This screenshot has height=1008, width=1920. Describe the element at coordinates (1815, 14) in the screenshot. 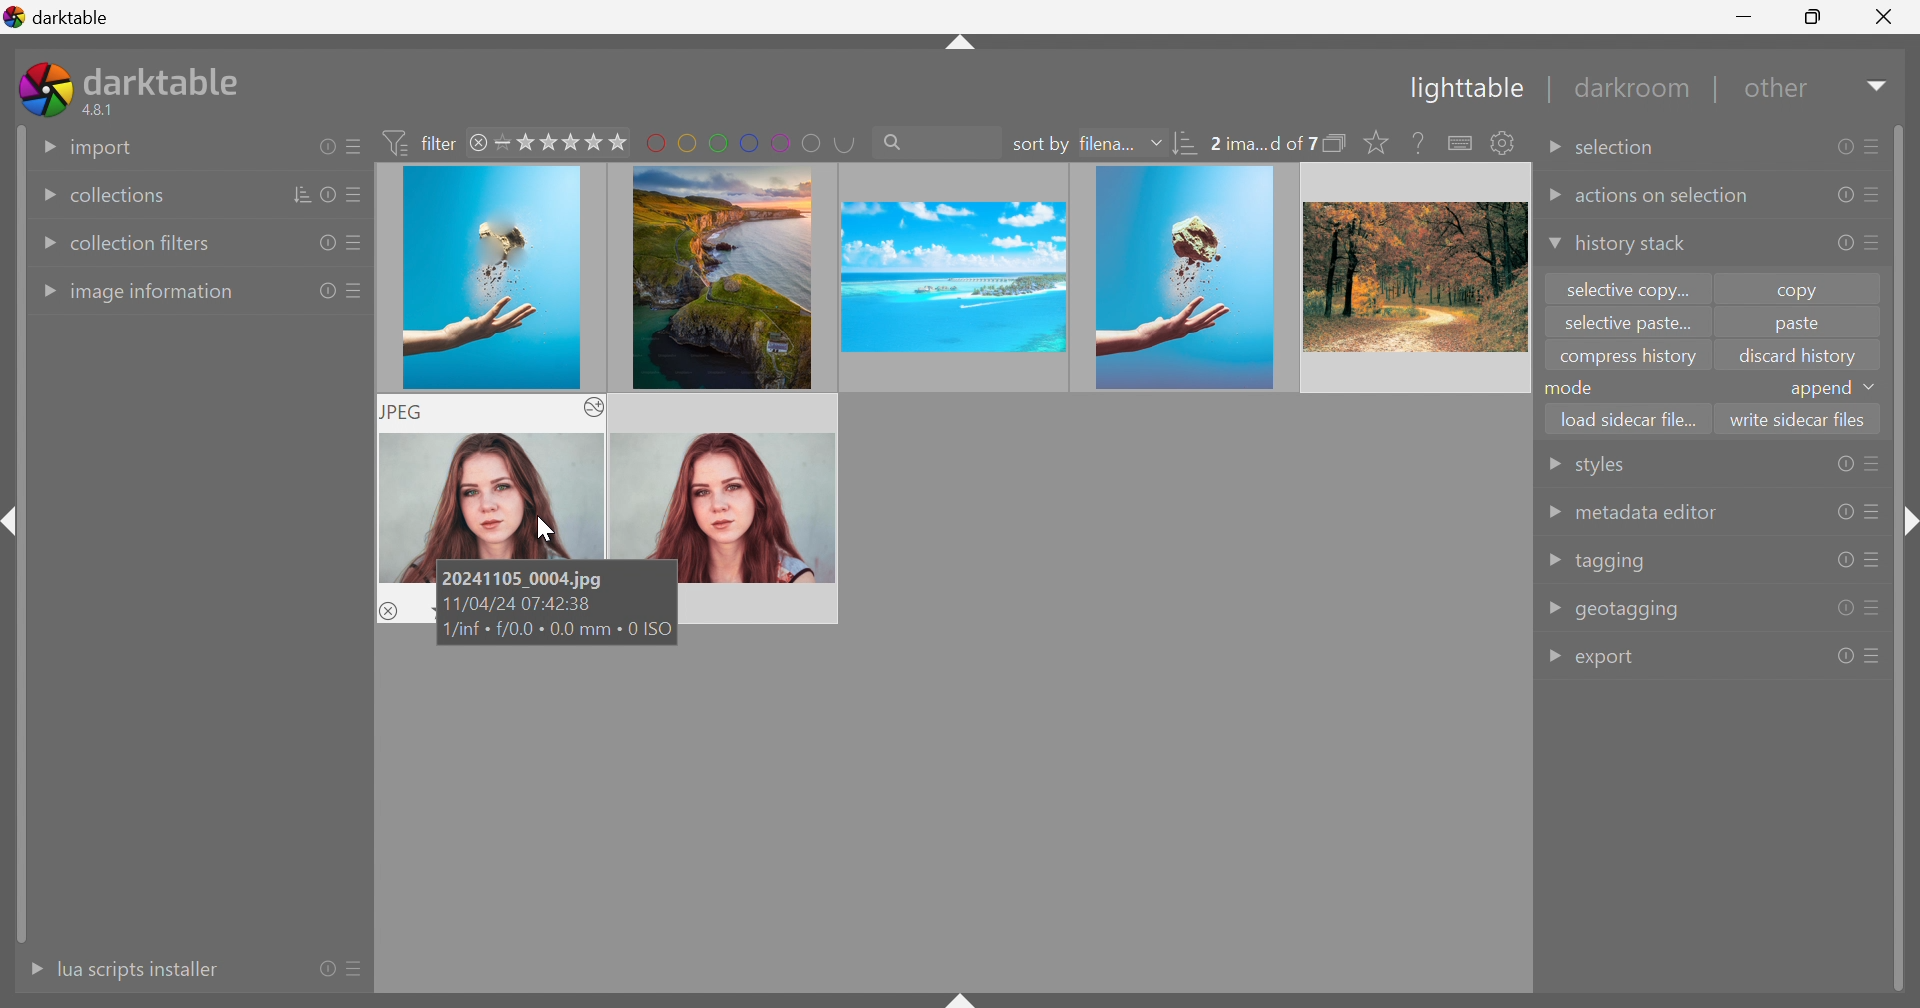

I see `Restore Down` at that location.